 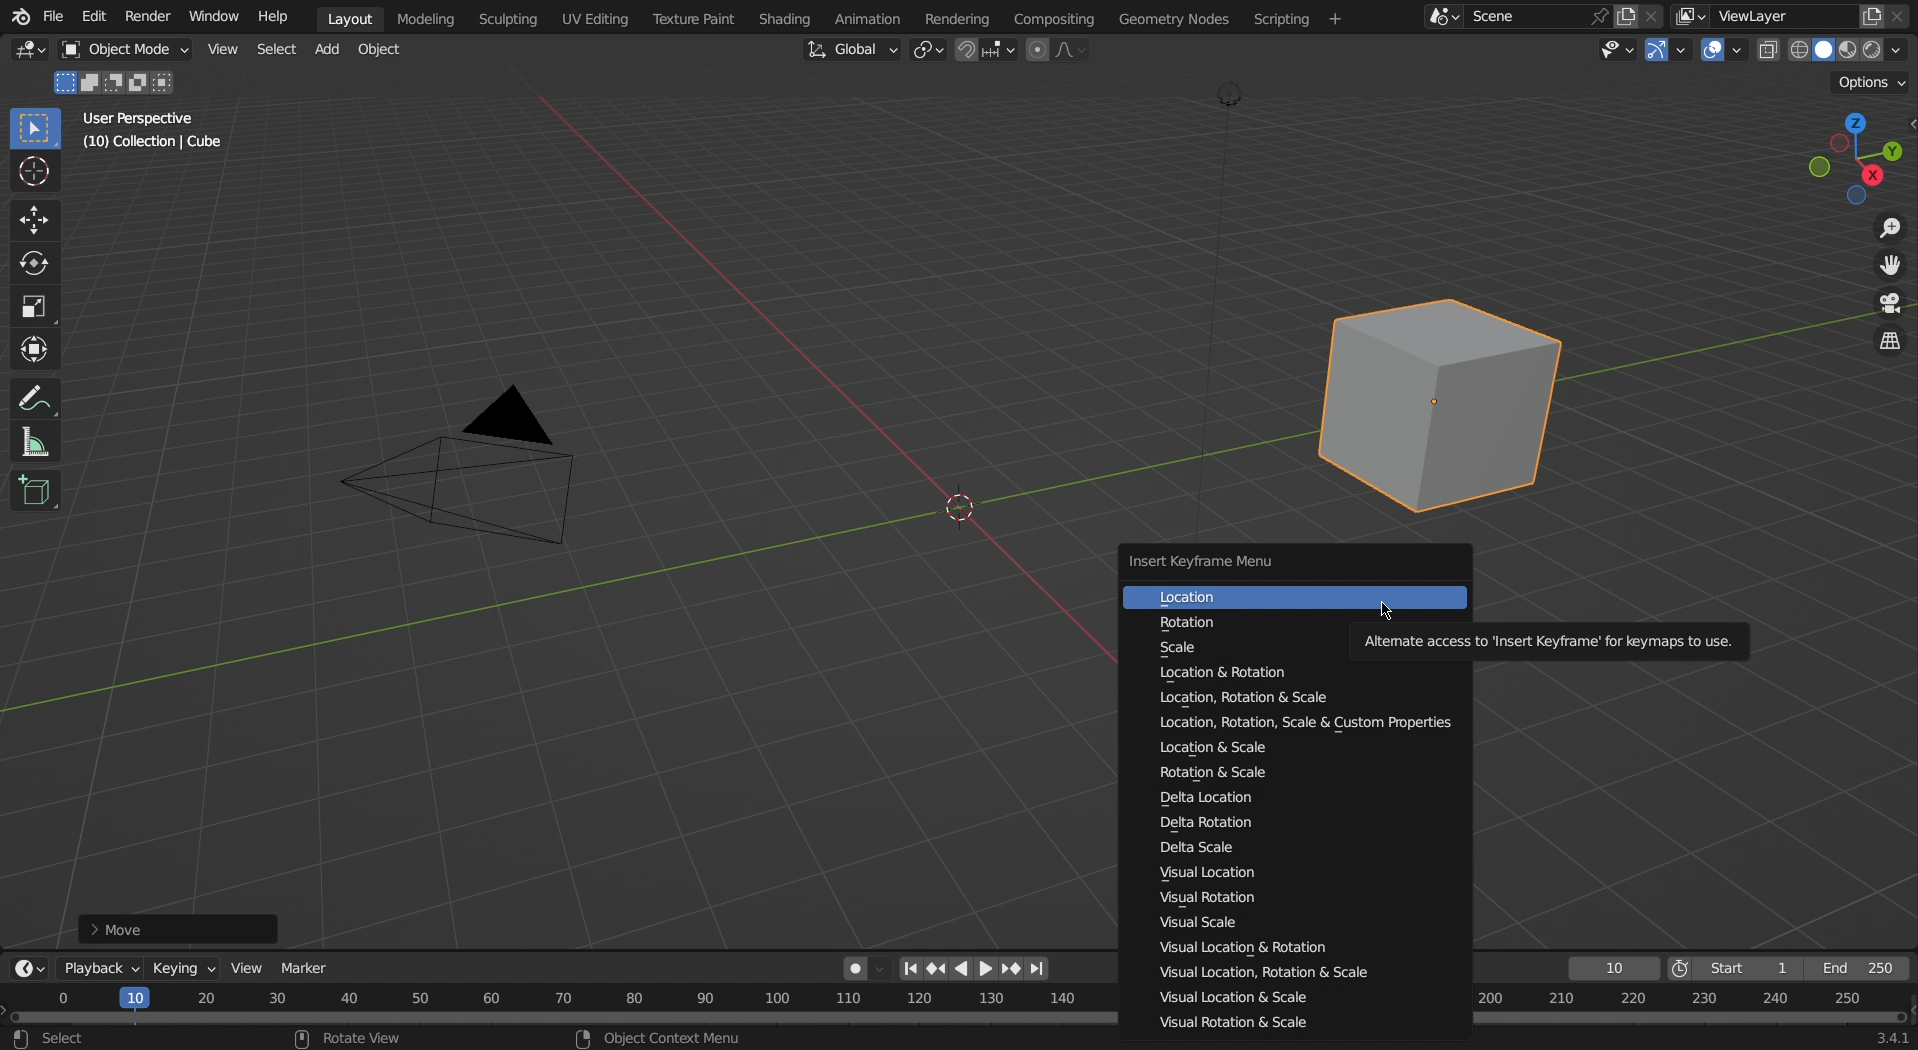 What do you see at coordinates (307, 964) in the screenshot?
I see `Marker` at bounding box center [307, 964].